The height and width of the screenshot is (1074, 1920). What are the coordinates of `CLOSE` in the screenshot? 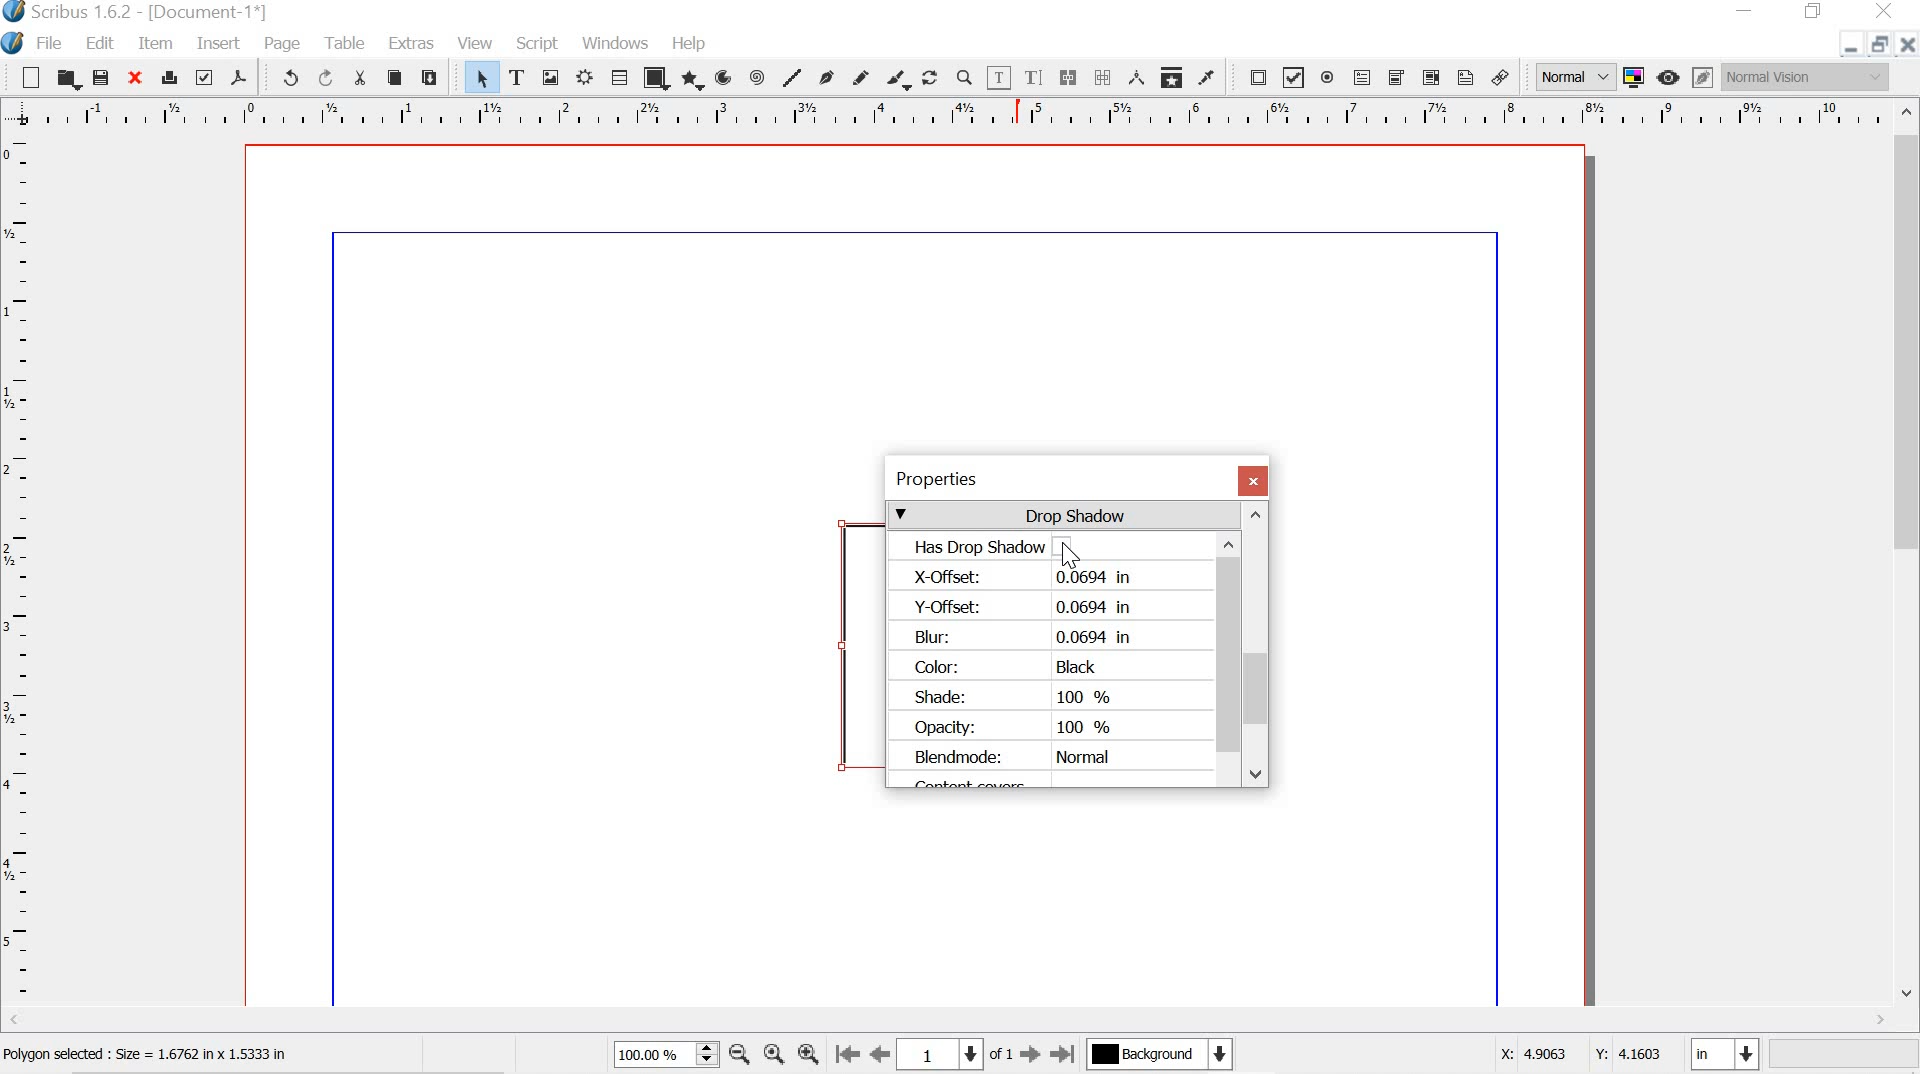 It's located at (1908, 45).